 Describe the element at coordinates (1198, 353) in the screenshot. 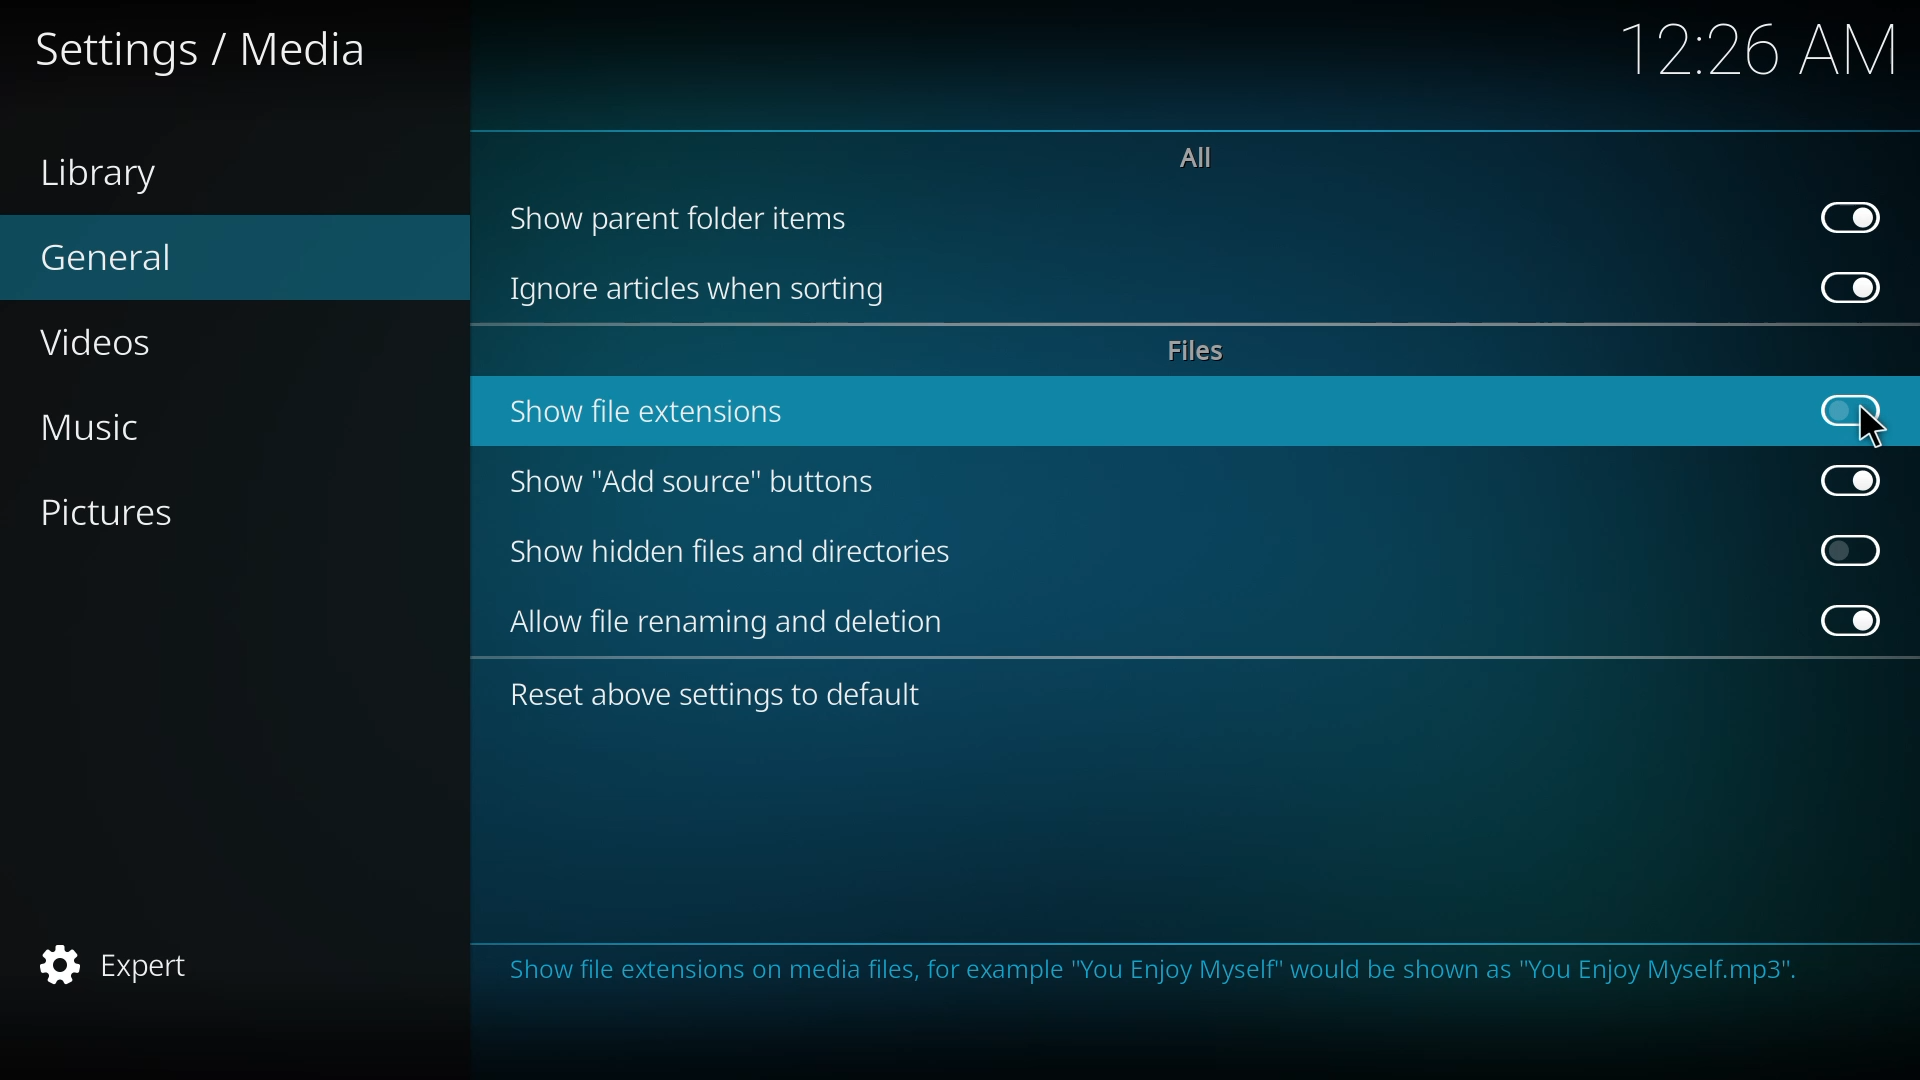

I see `files` at that location.